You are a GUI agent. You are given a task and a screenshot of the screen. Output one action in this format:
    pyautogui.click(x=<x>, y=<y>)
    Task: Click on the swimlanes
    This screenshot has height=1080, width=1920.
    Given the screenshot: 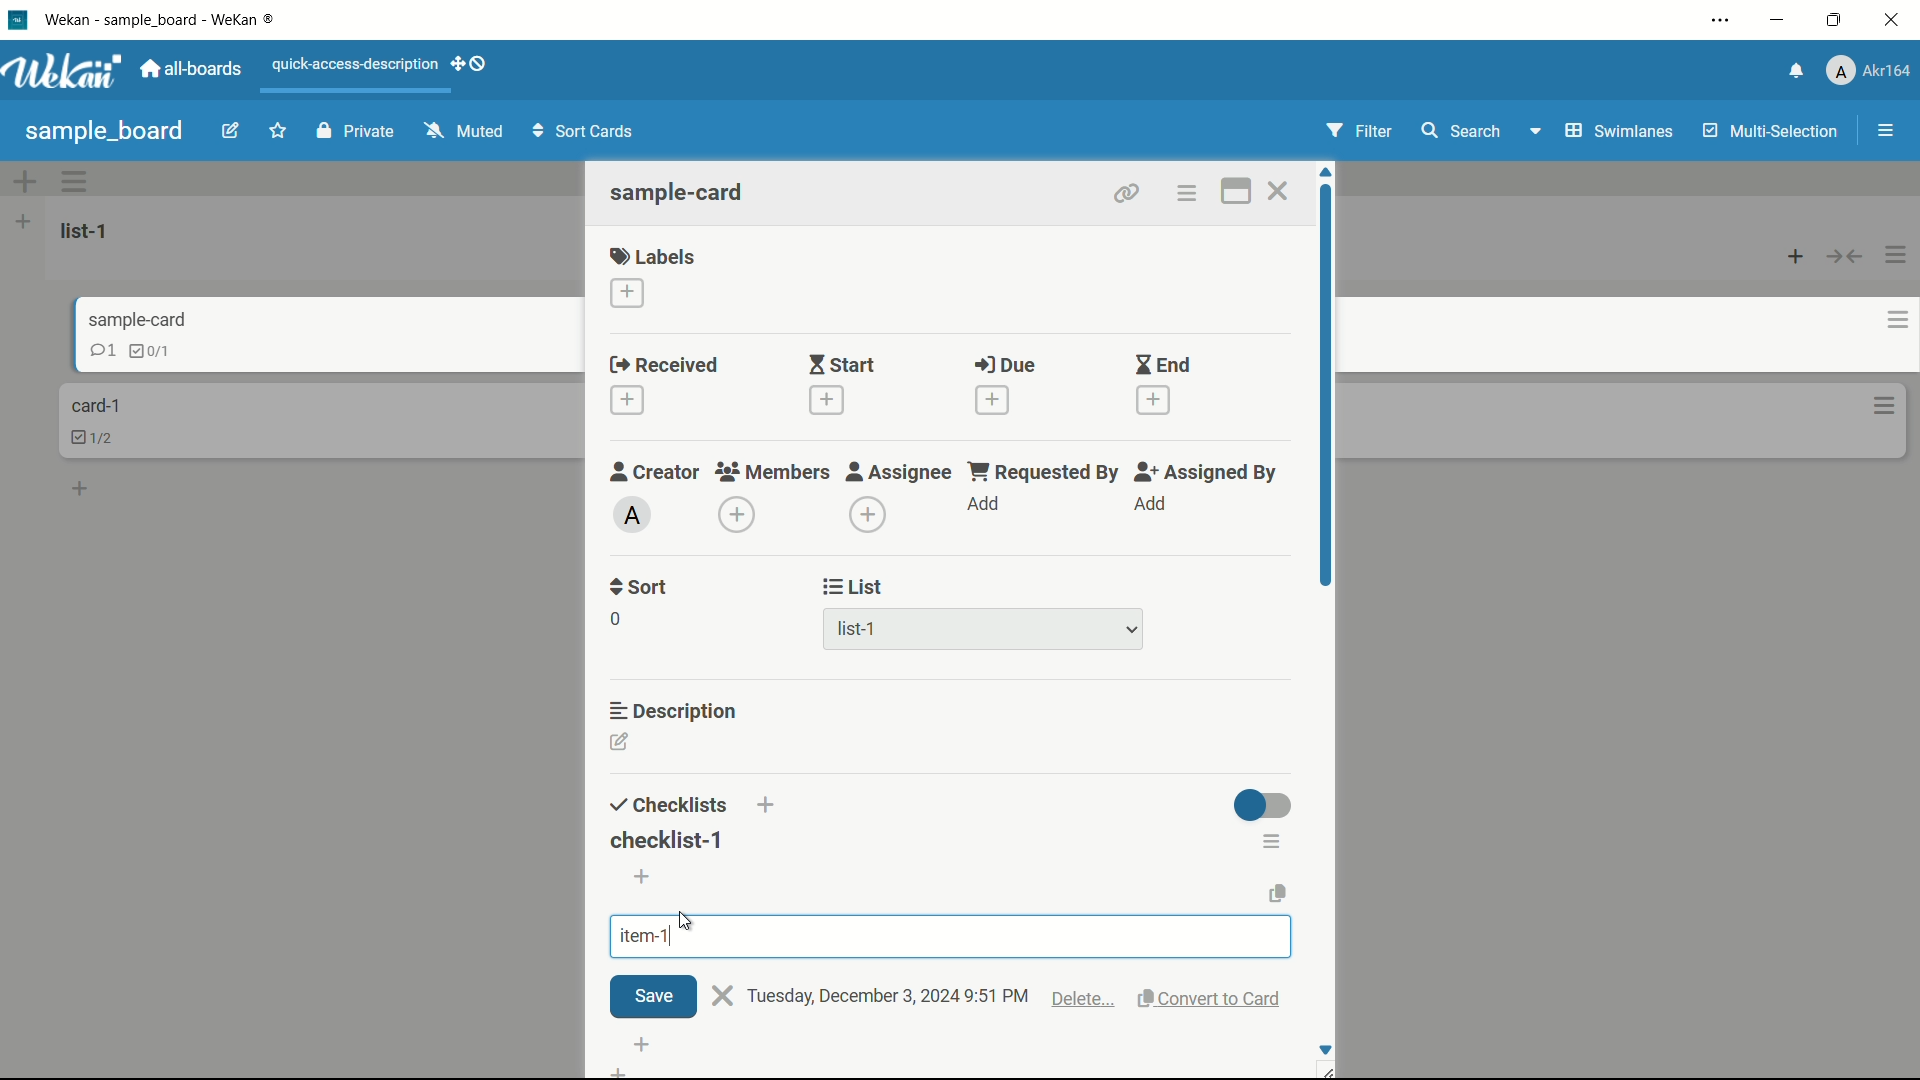 What is the action you would take?
    pyautogui.click(x=1617, y=133)
    